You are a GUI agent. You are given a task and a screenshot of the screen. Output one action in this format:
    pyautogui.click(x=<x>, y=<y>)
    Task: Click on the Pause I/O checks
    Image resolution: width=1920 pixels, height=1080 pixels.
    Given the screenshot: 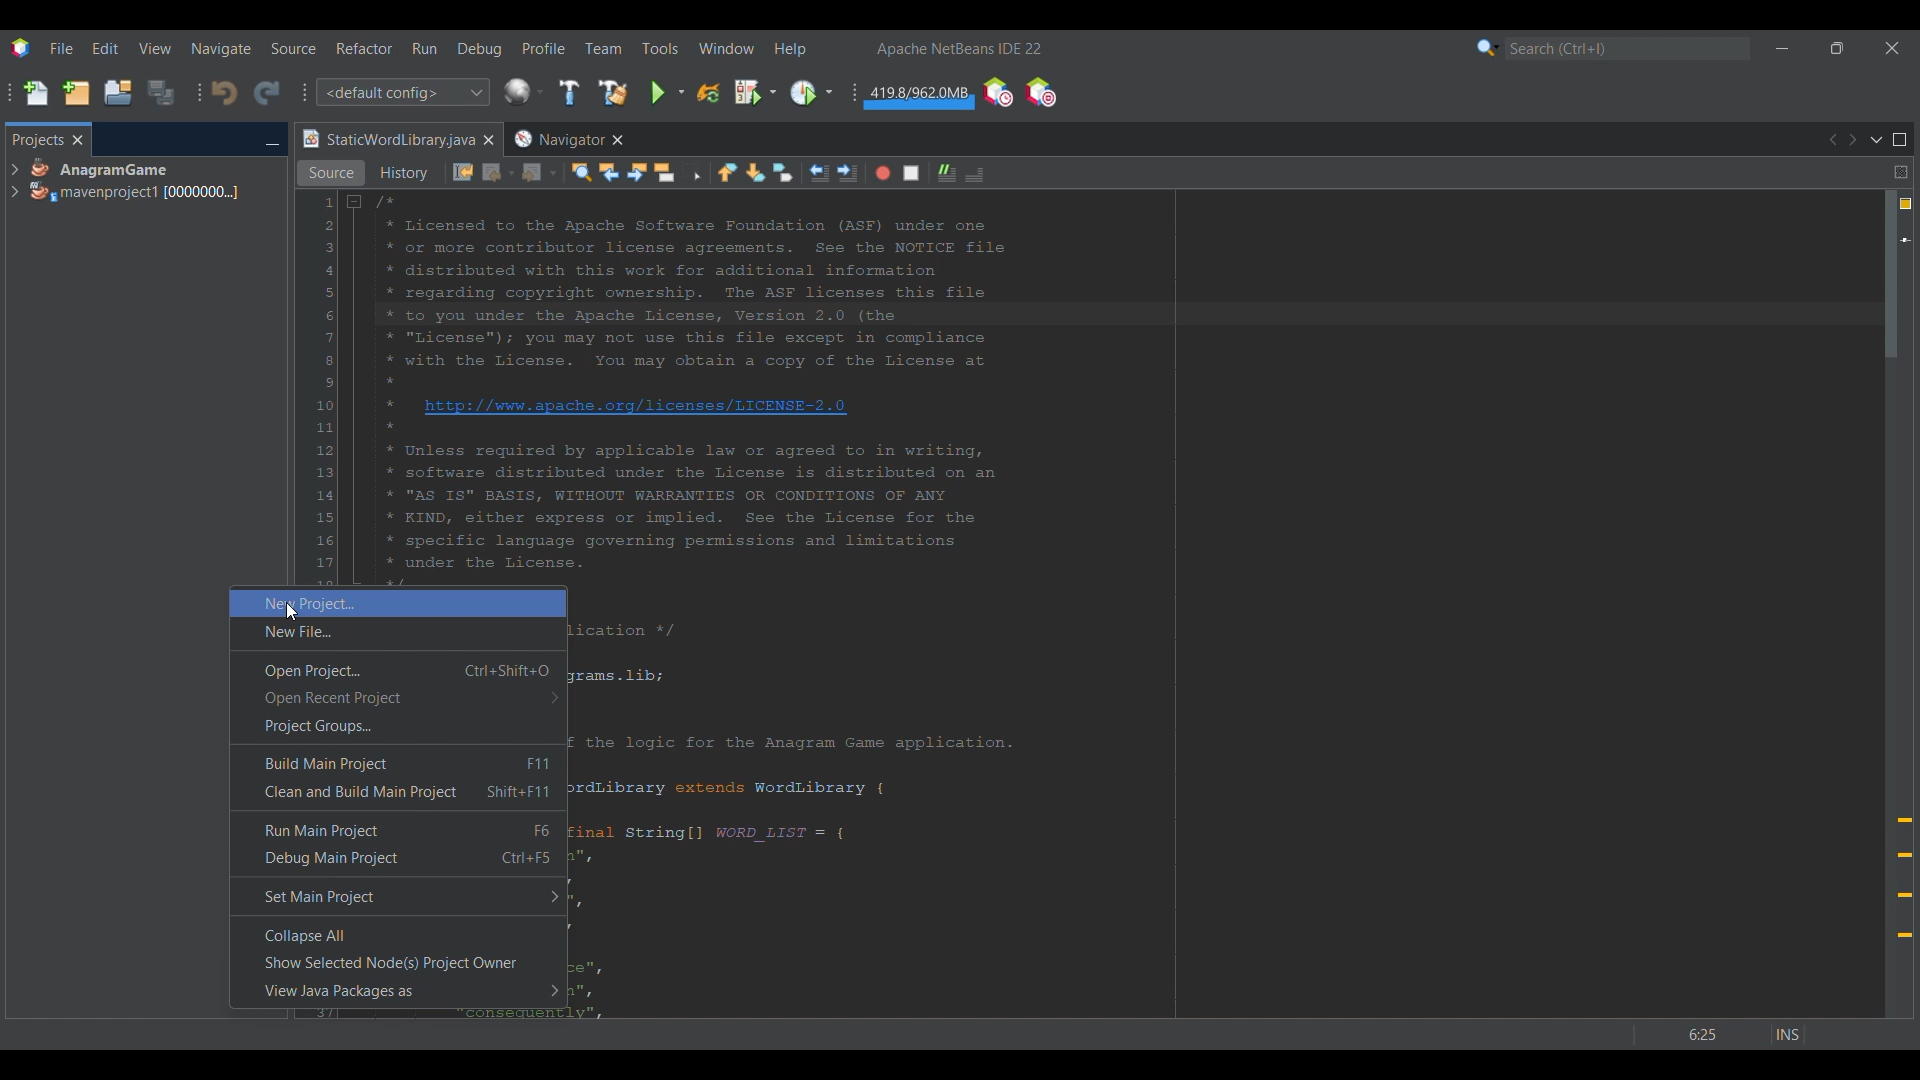 What is the action you would take?
    pyautogui.click(x=1040, y=92)
    